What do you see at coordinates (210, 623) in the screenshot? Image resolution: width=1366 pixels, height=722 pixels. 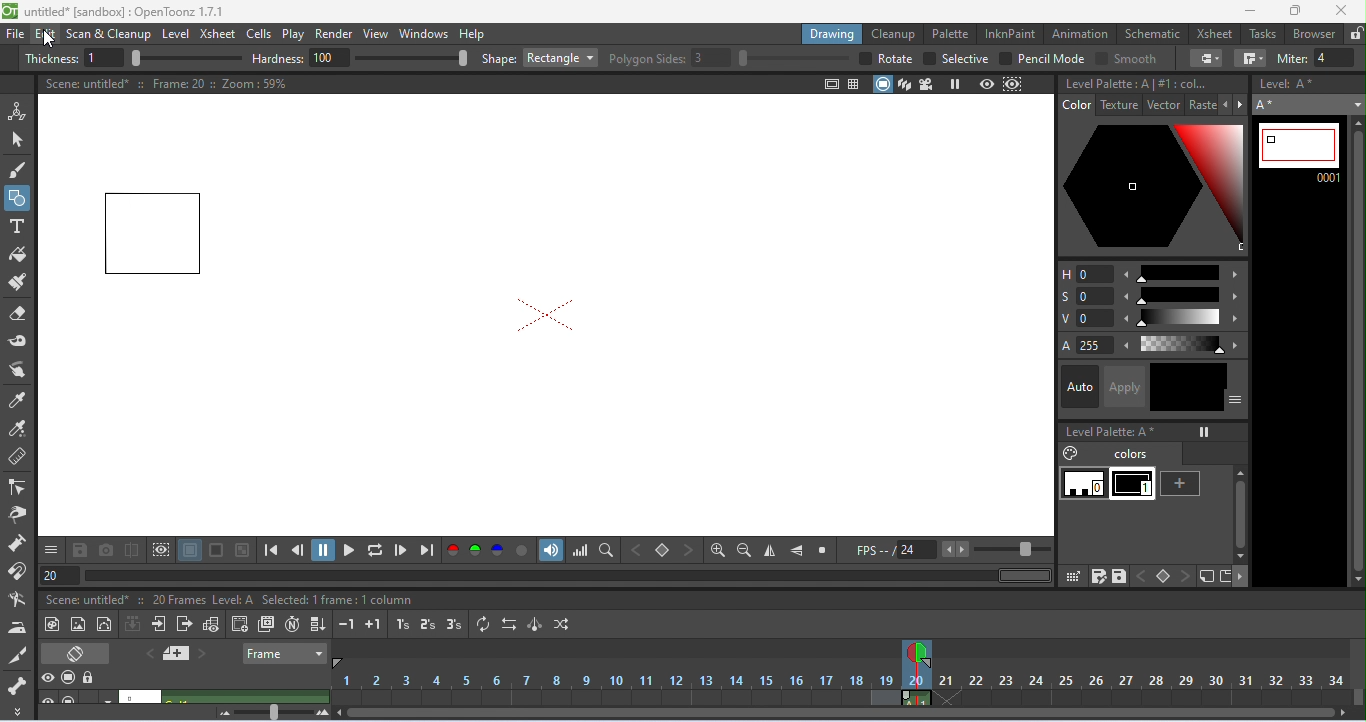 I see `toggle edit in place` at bounding box center [210, 623].